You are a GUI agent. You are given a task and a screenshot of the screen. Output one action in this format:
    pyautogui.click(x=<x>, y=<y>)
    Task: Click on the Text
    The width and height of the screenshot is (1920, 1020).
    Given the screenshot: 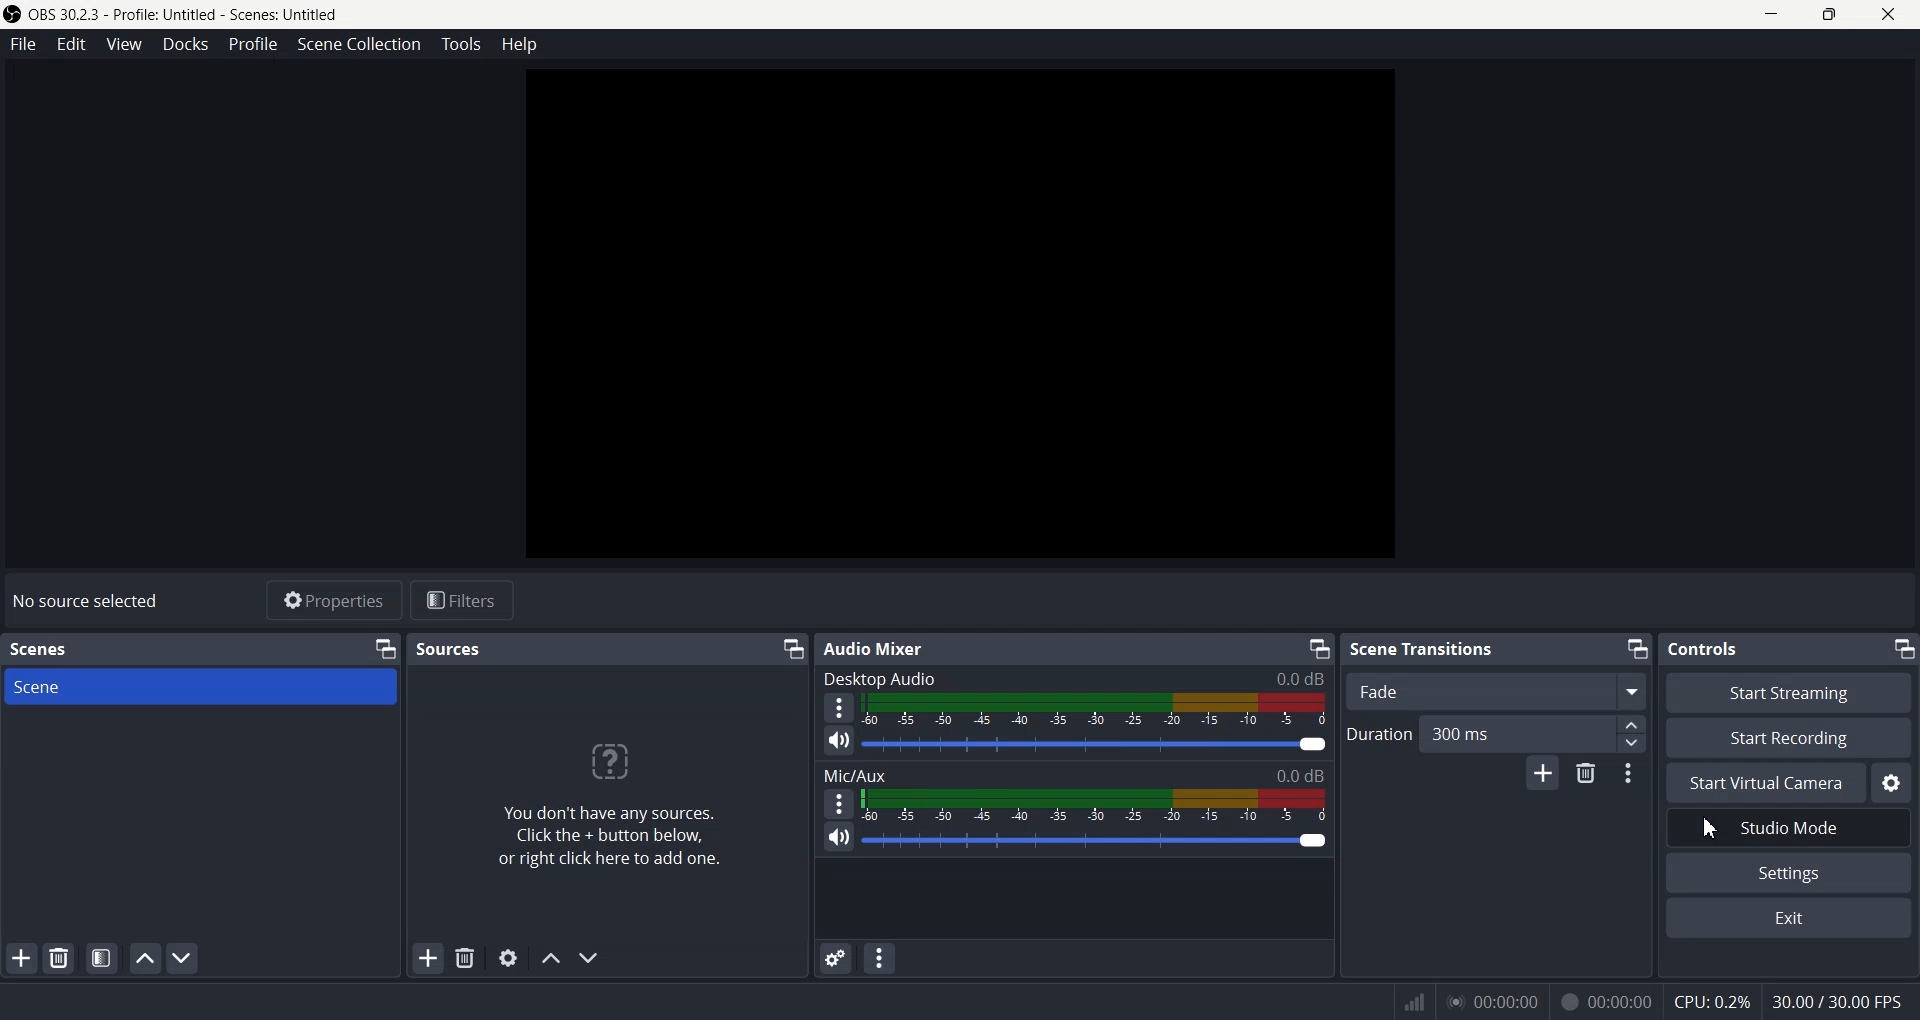 What is the action you would take?
    pyautogui.click(x=4958, y=1902)
    